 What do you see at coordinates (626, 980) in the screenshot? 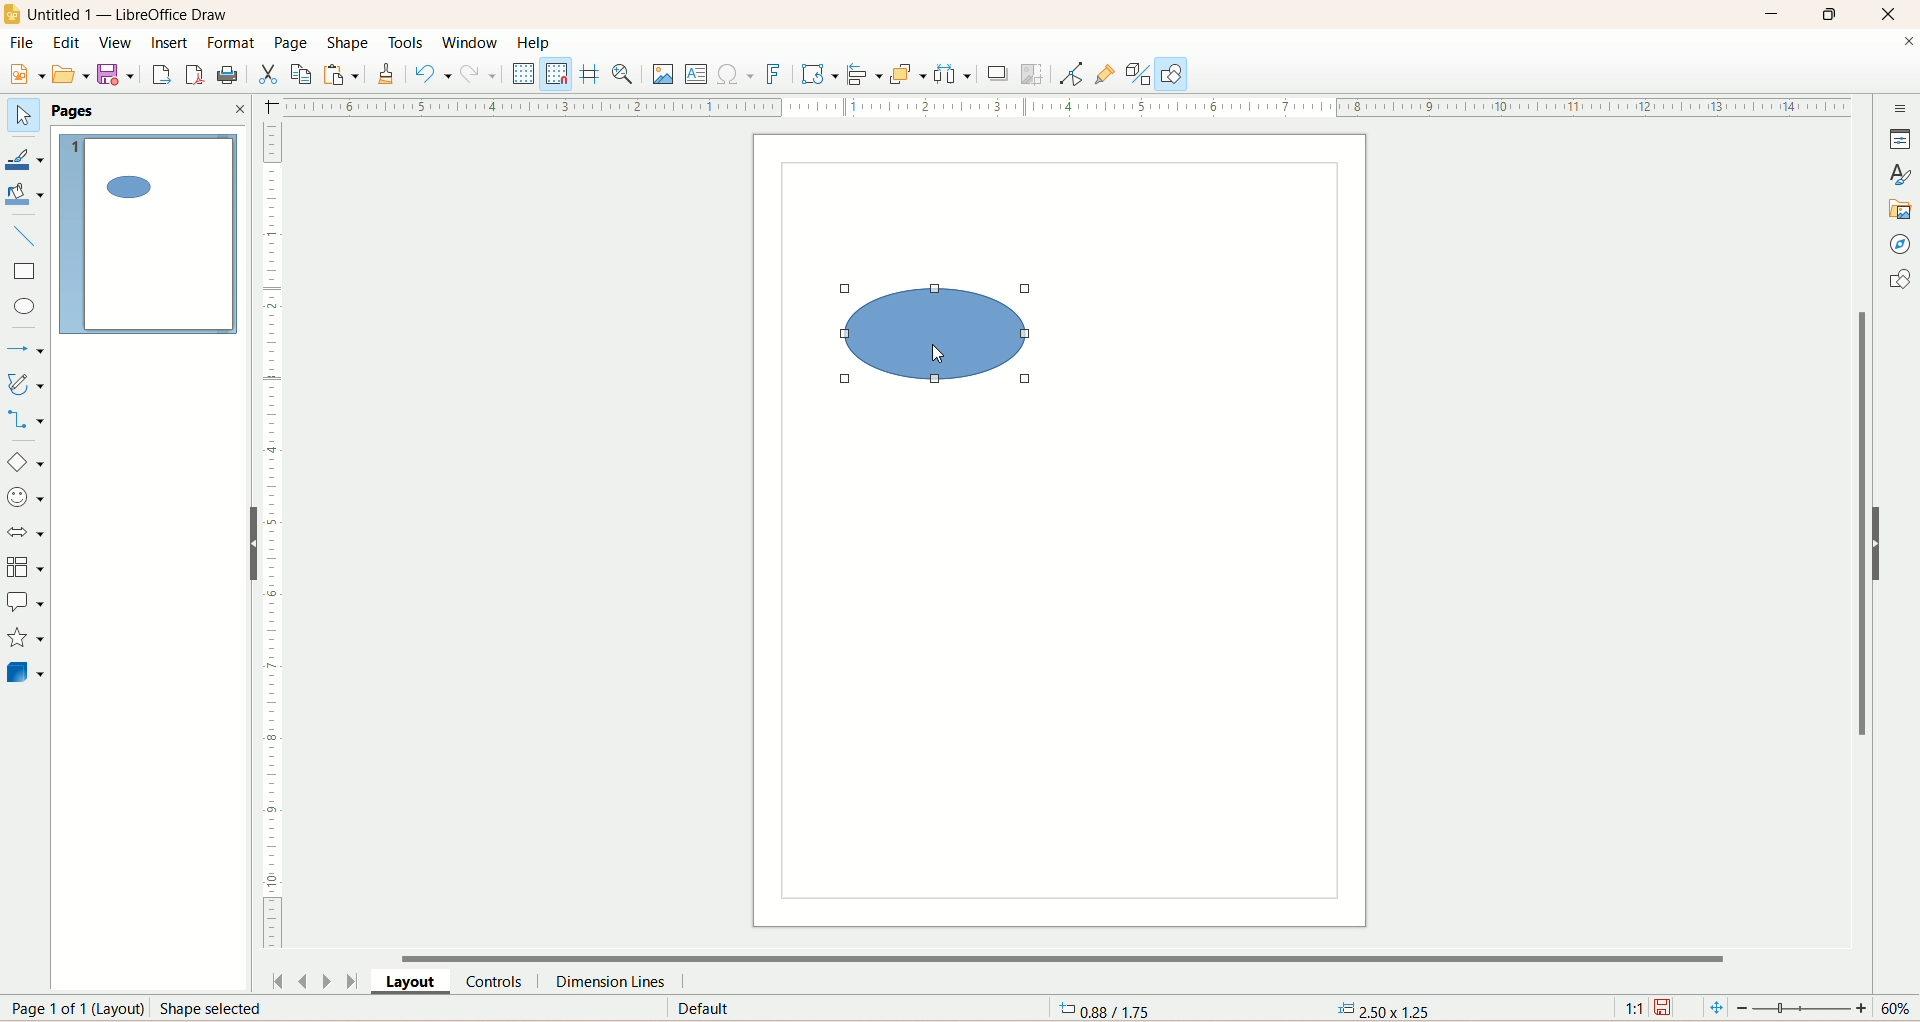
I see `dimension lines` at bounding box center [626, 980].